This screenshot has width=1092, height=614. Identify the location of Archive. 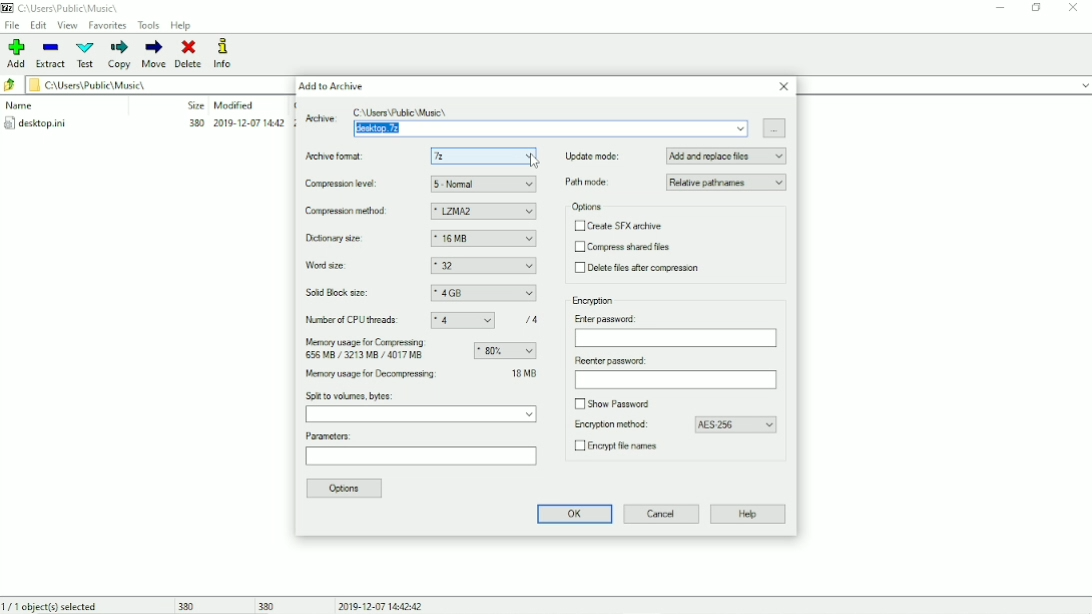
(527, 120).